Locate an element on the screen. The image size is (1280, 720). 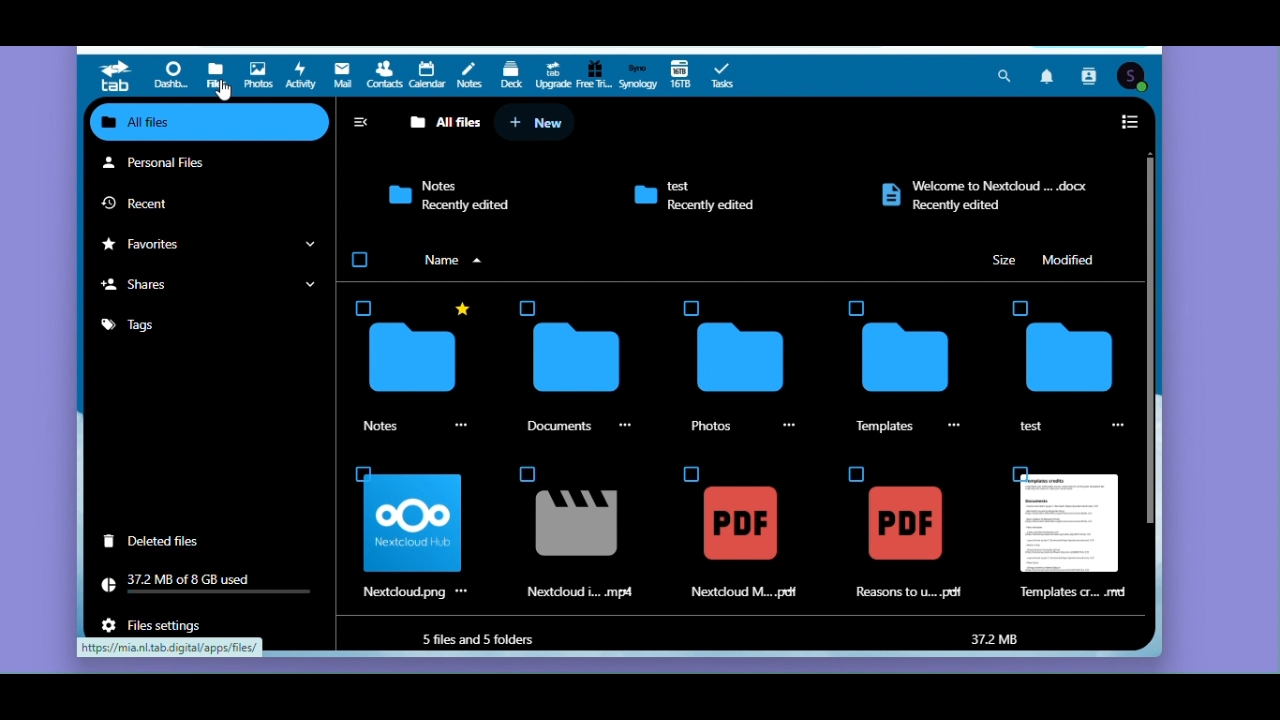
tab is located at coordinates (117, 75).